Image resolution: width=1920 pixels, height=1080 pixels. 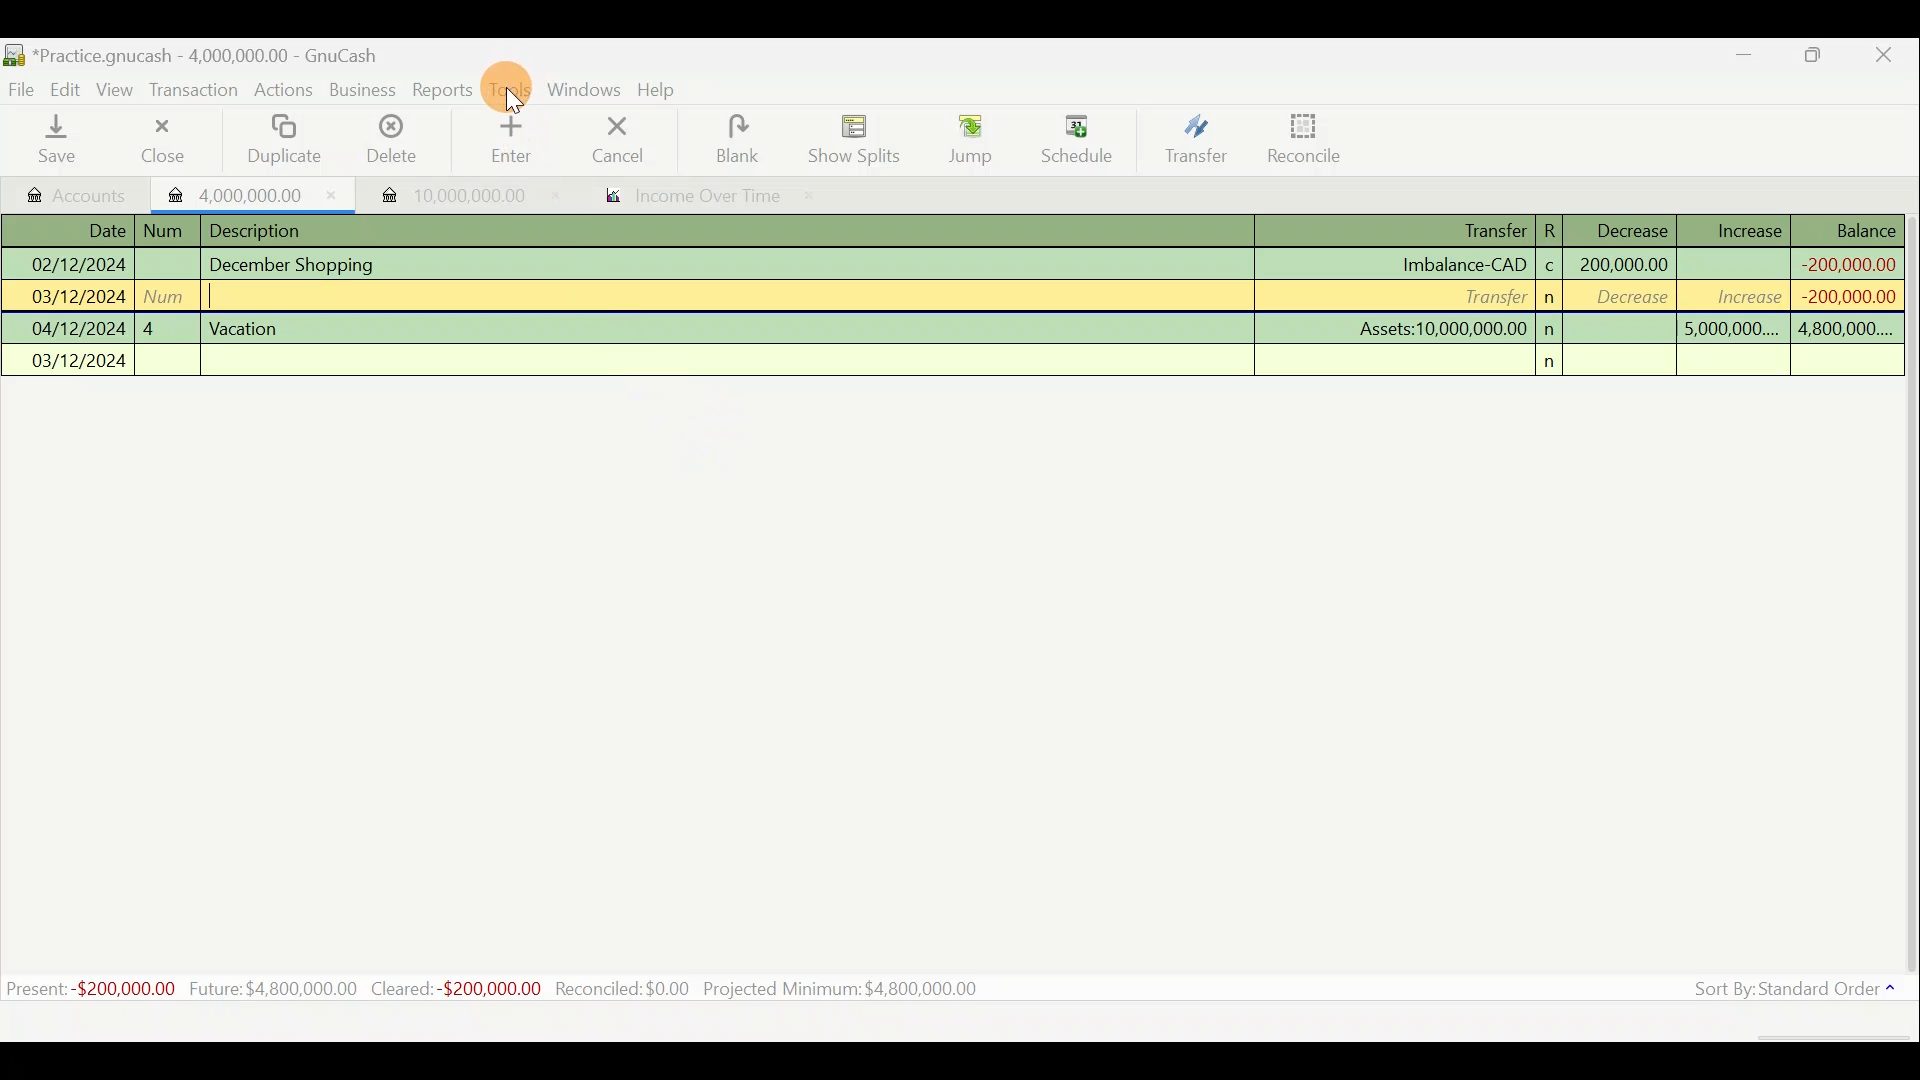 I want to click on View, so click(x=121, y=89).